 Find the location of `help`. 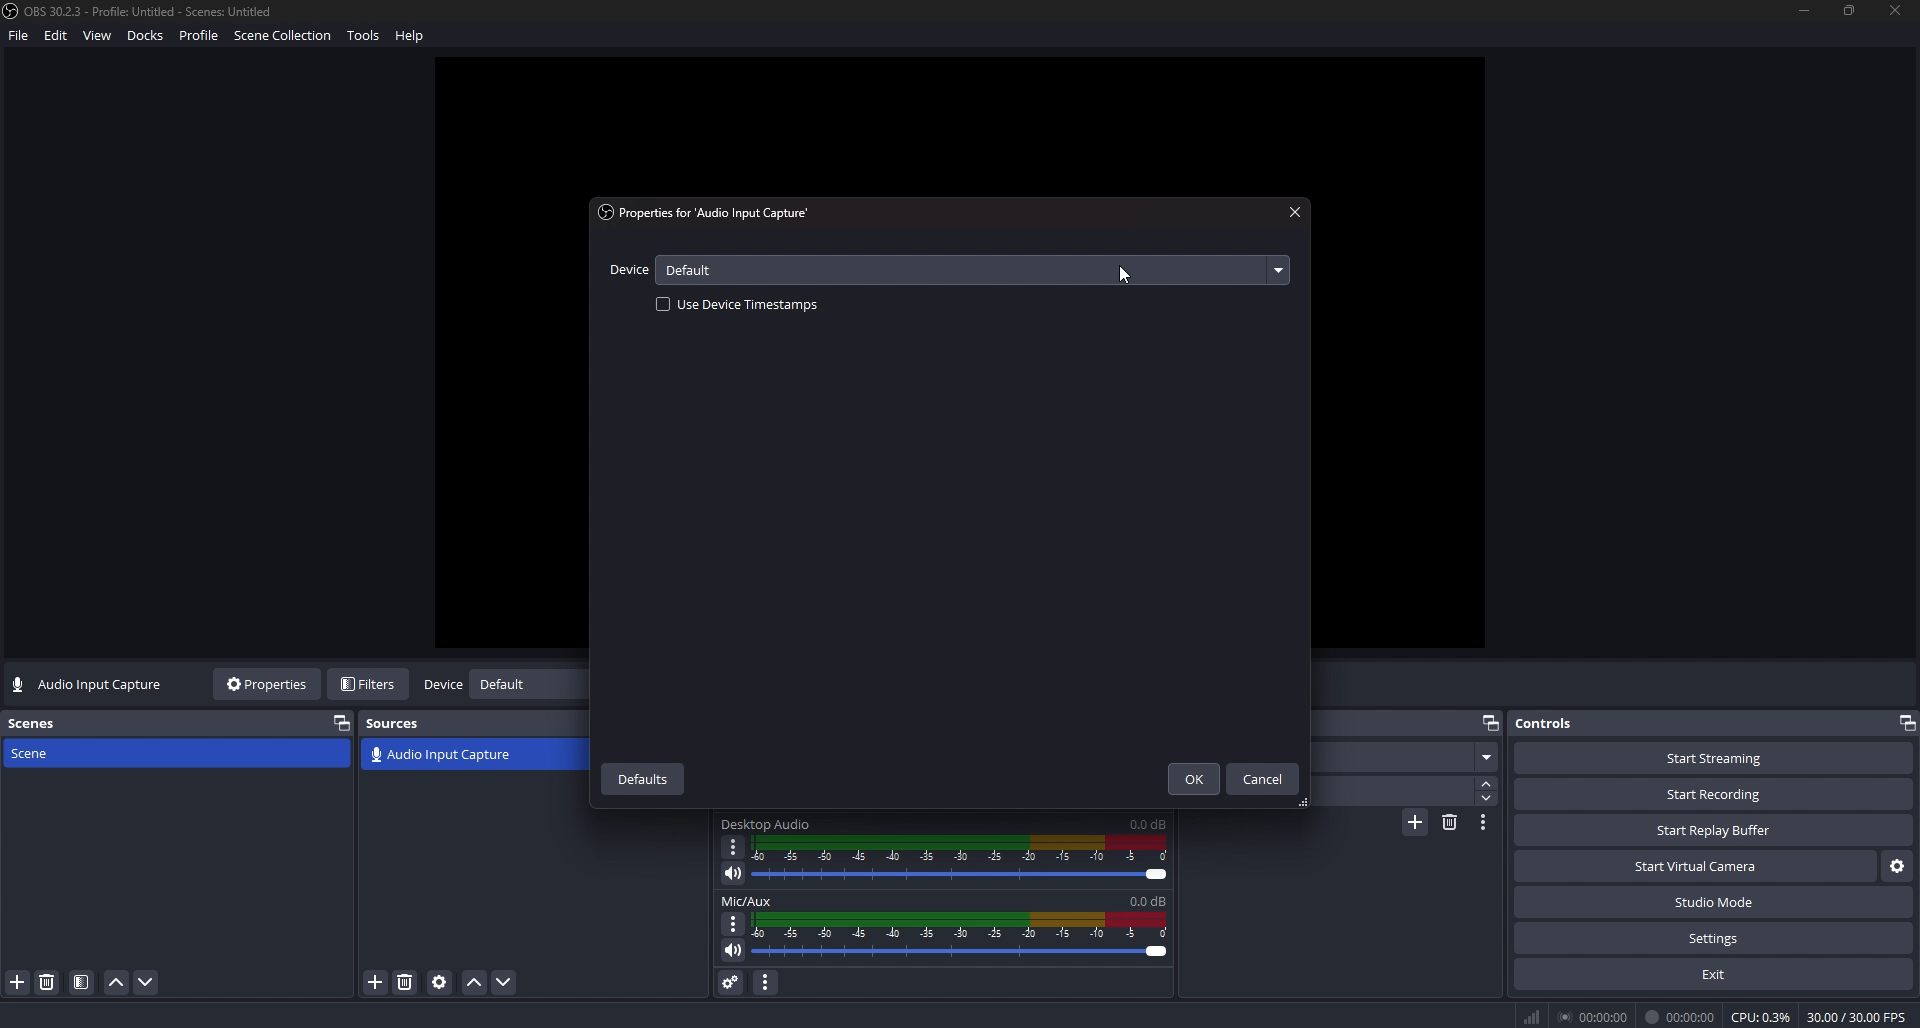

help is located at coordinates (414, 38).